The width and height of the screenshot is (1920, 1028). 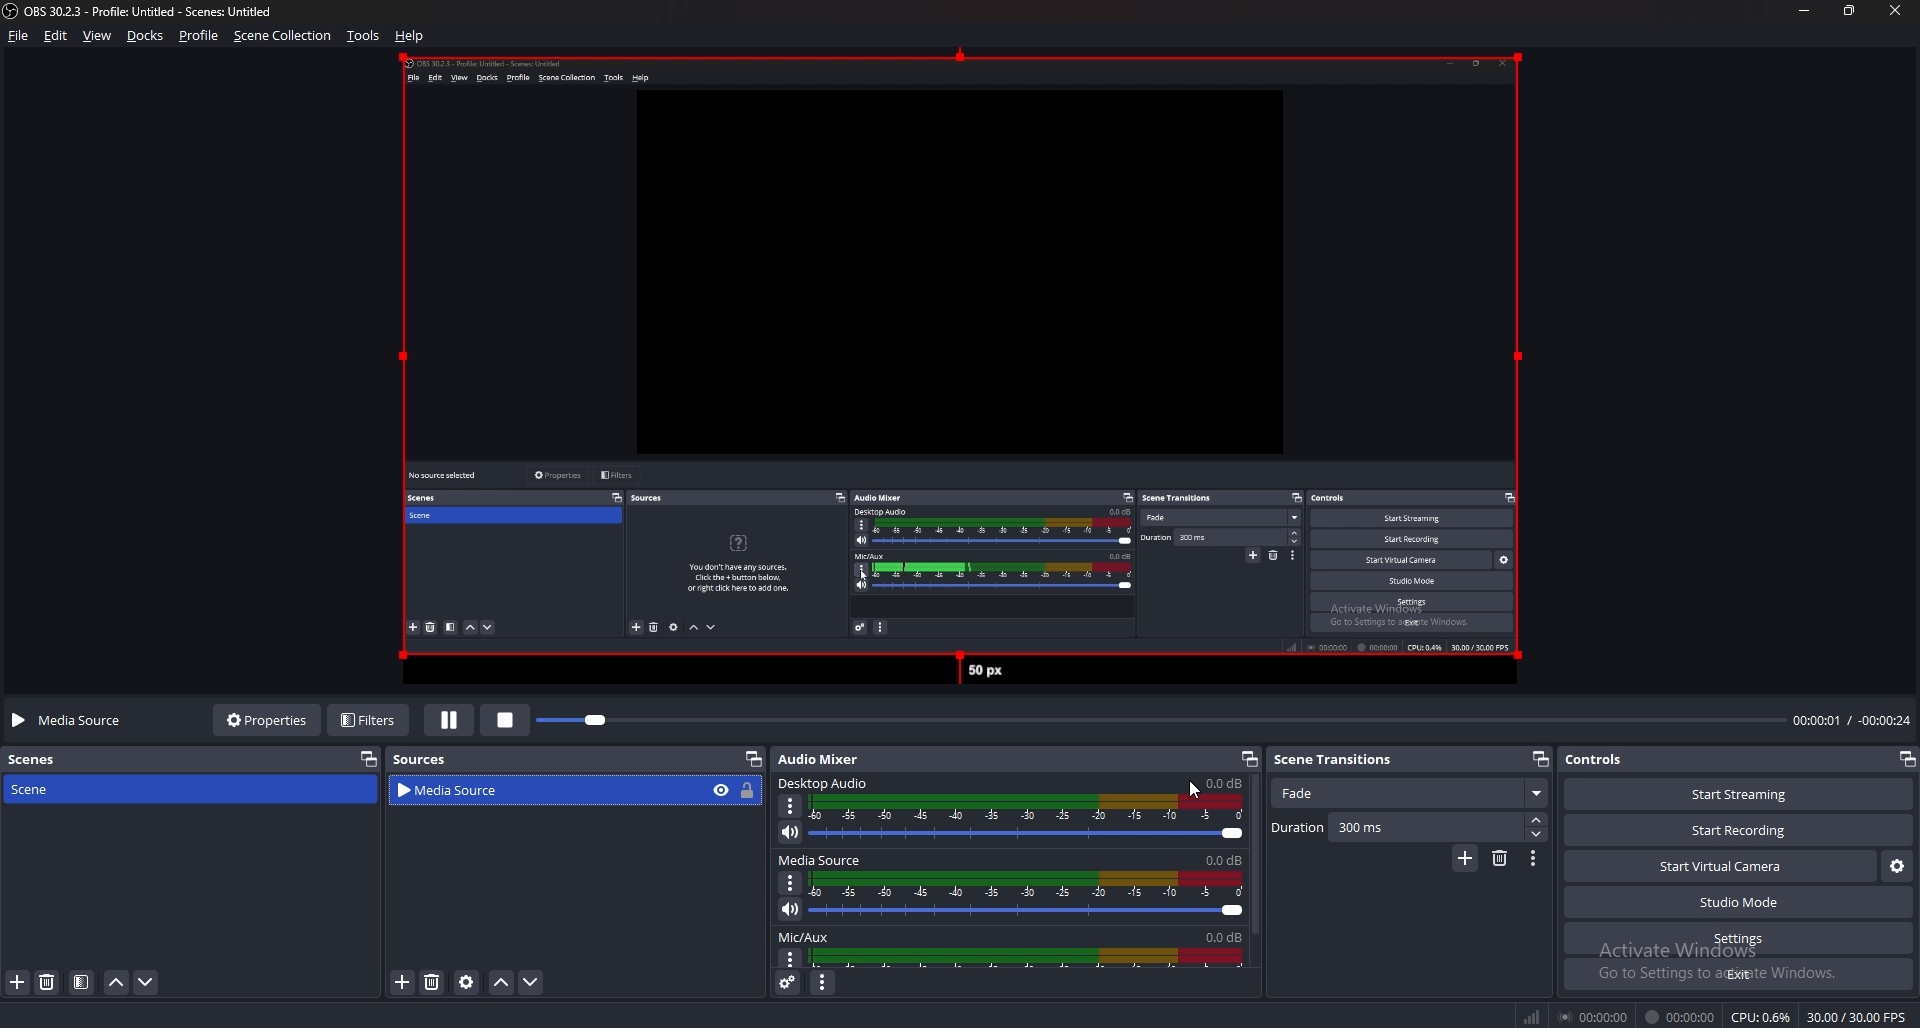 What do you see at coordinates (1742, 794) in the screenshot?
I see `Start streaming` at bounding box center [1742, 794].